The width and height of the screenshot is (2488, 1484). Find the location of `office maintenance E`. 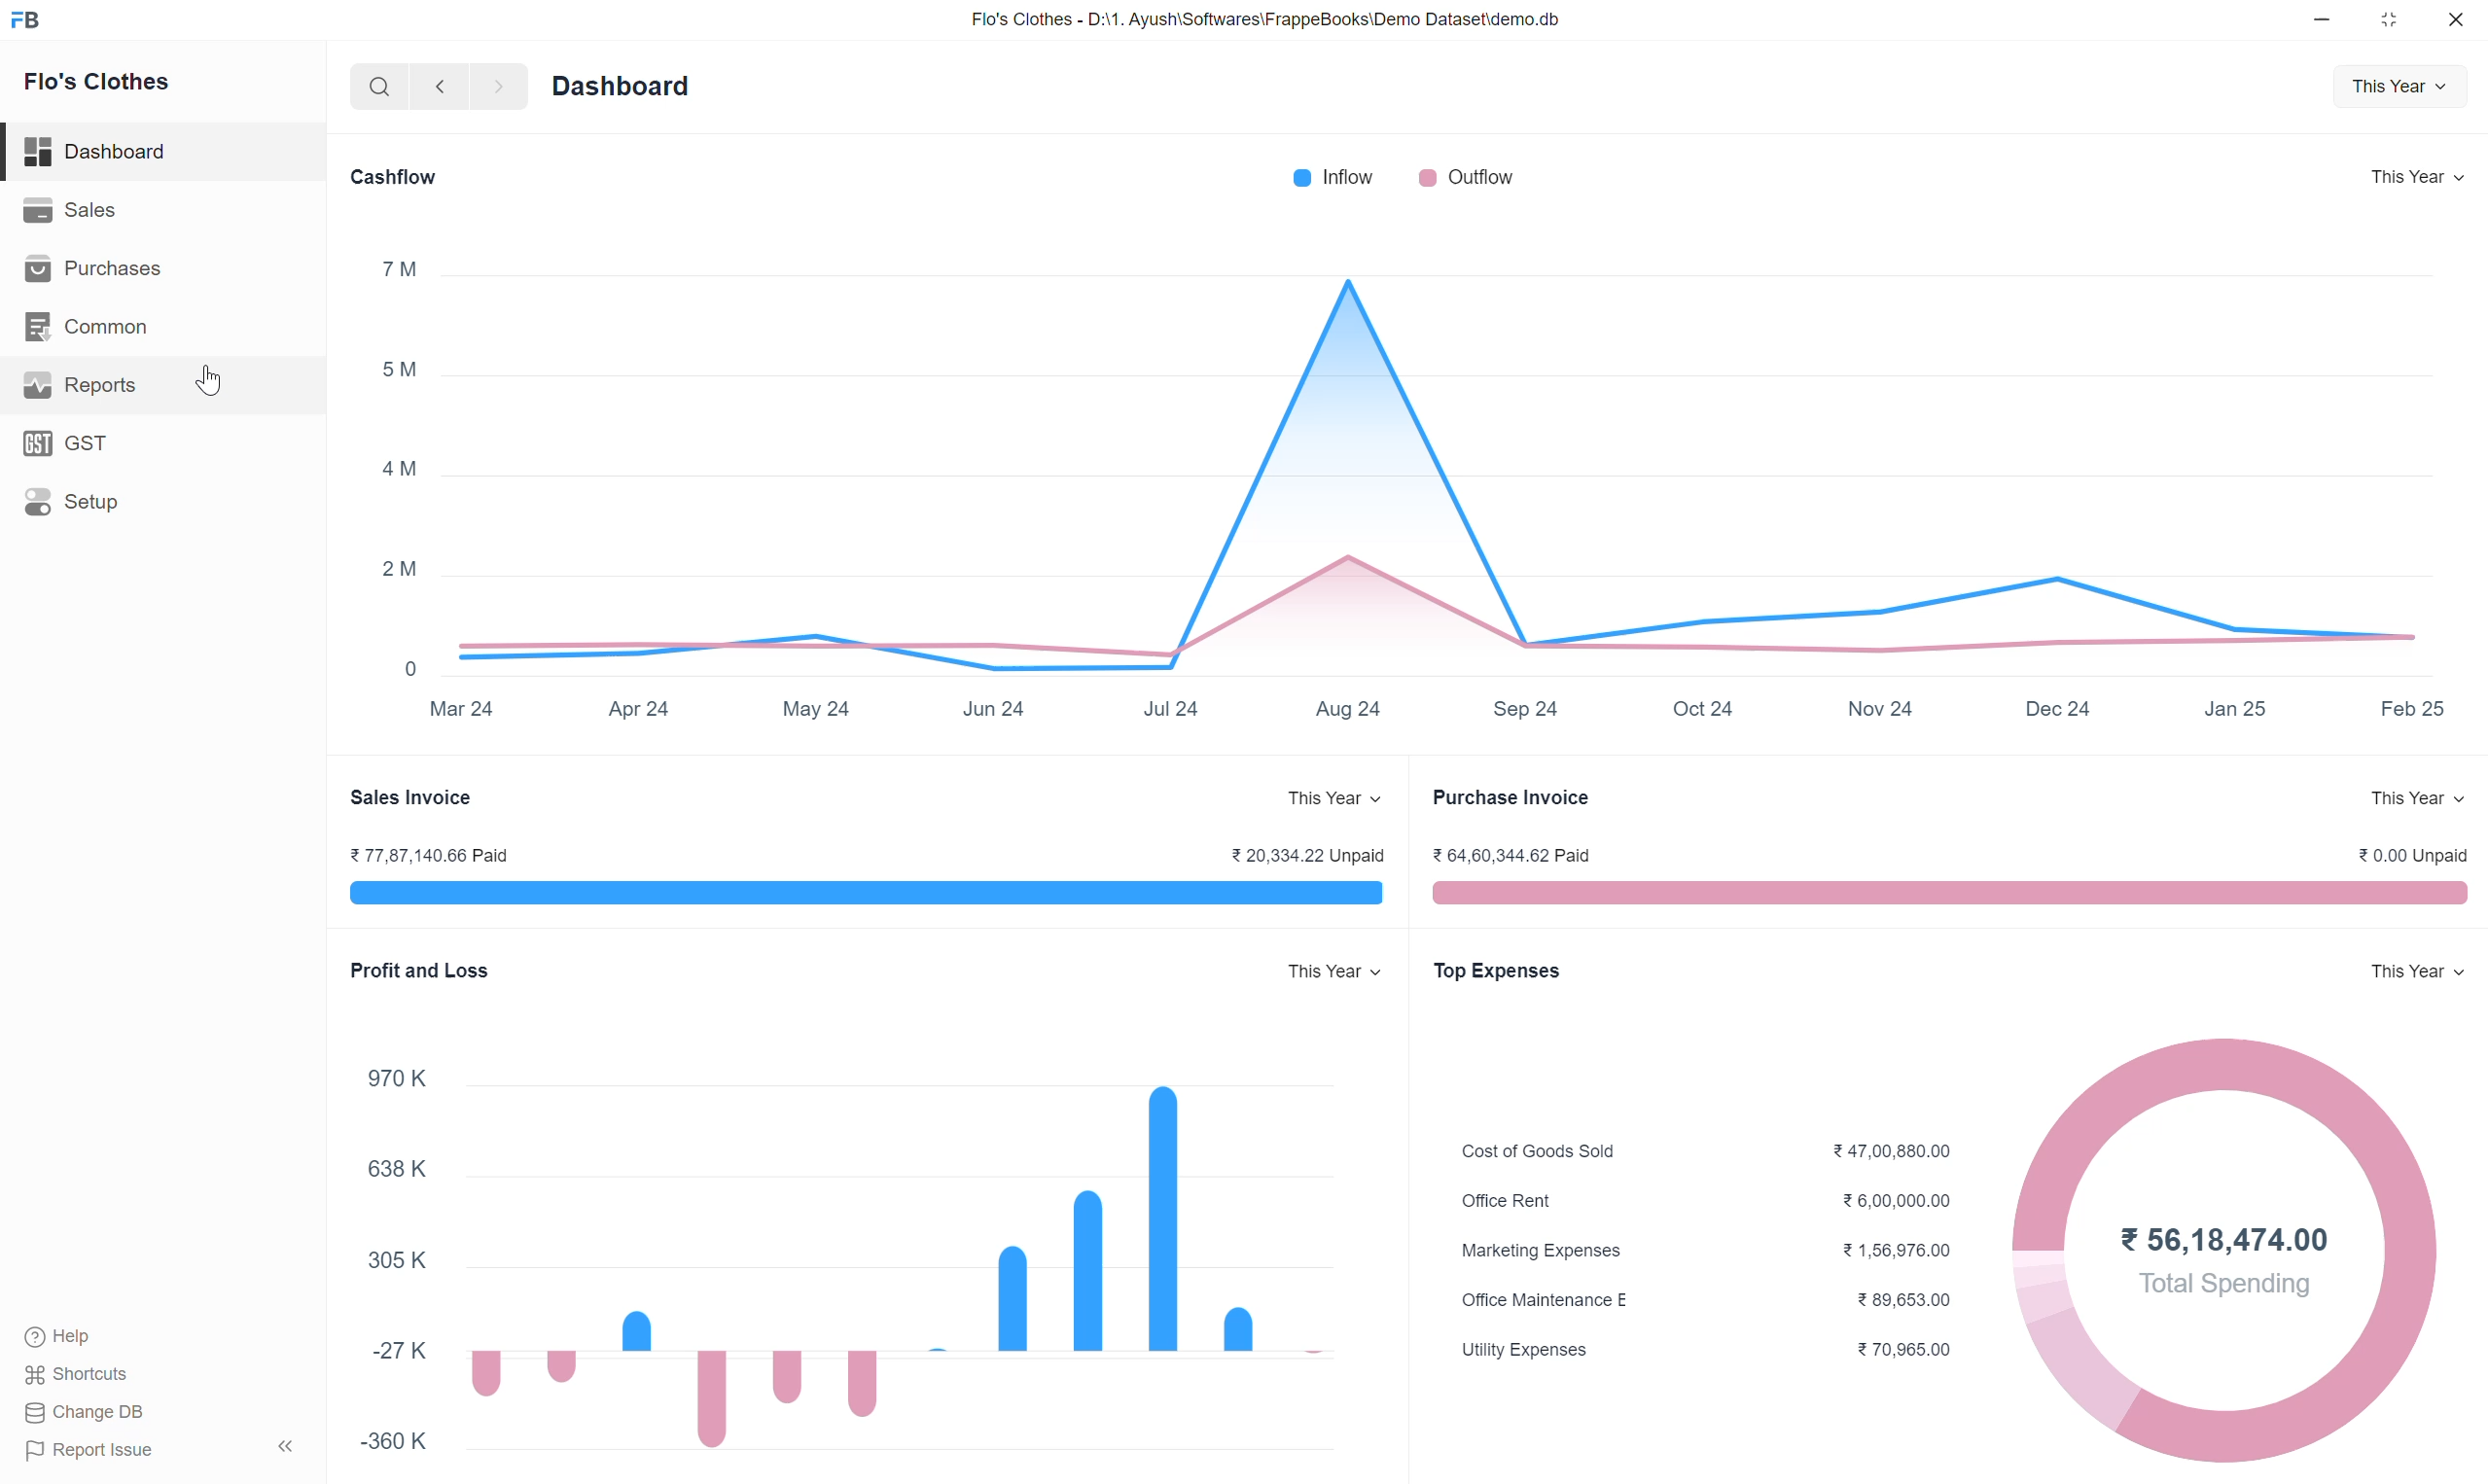

office maintenance E is located at coordinates (1548, 1299).